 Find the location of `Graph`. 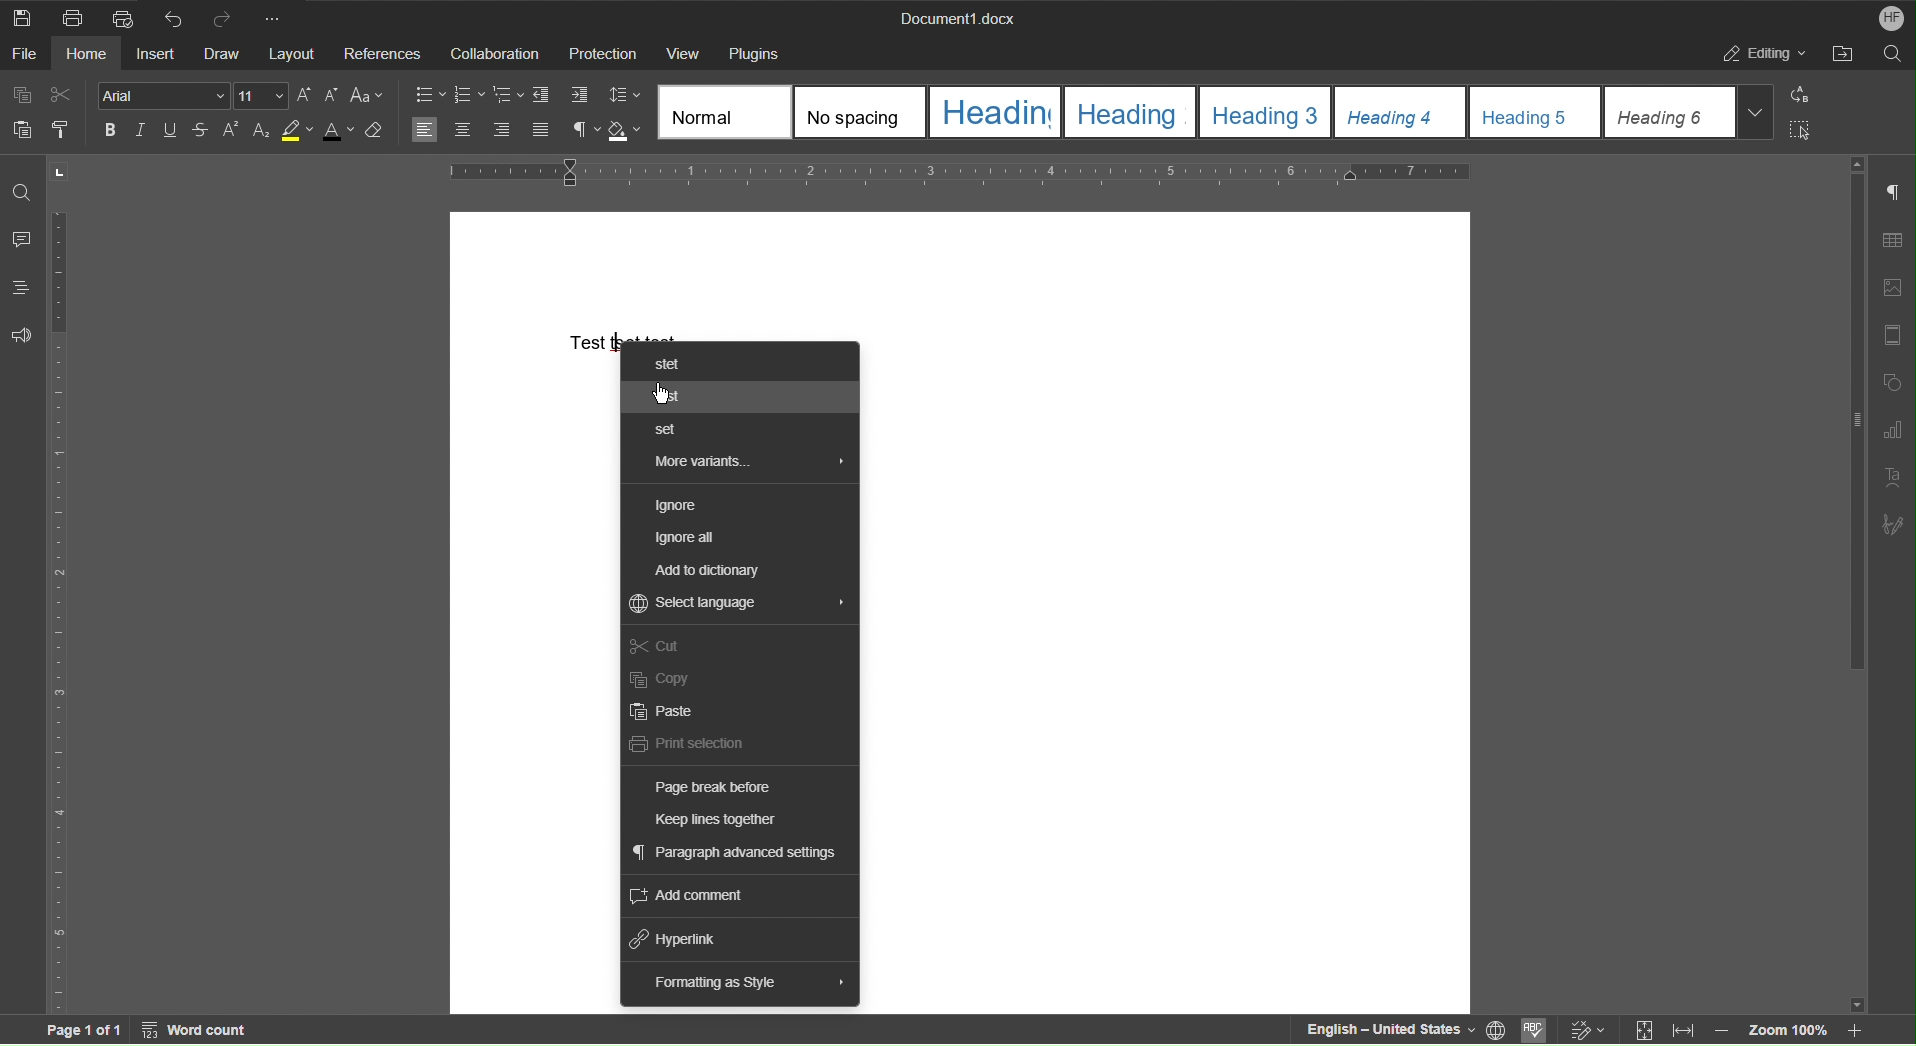

Graph is located at coordinates (1892, 431).